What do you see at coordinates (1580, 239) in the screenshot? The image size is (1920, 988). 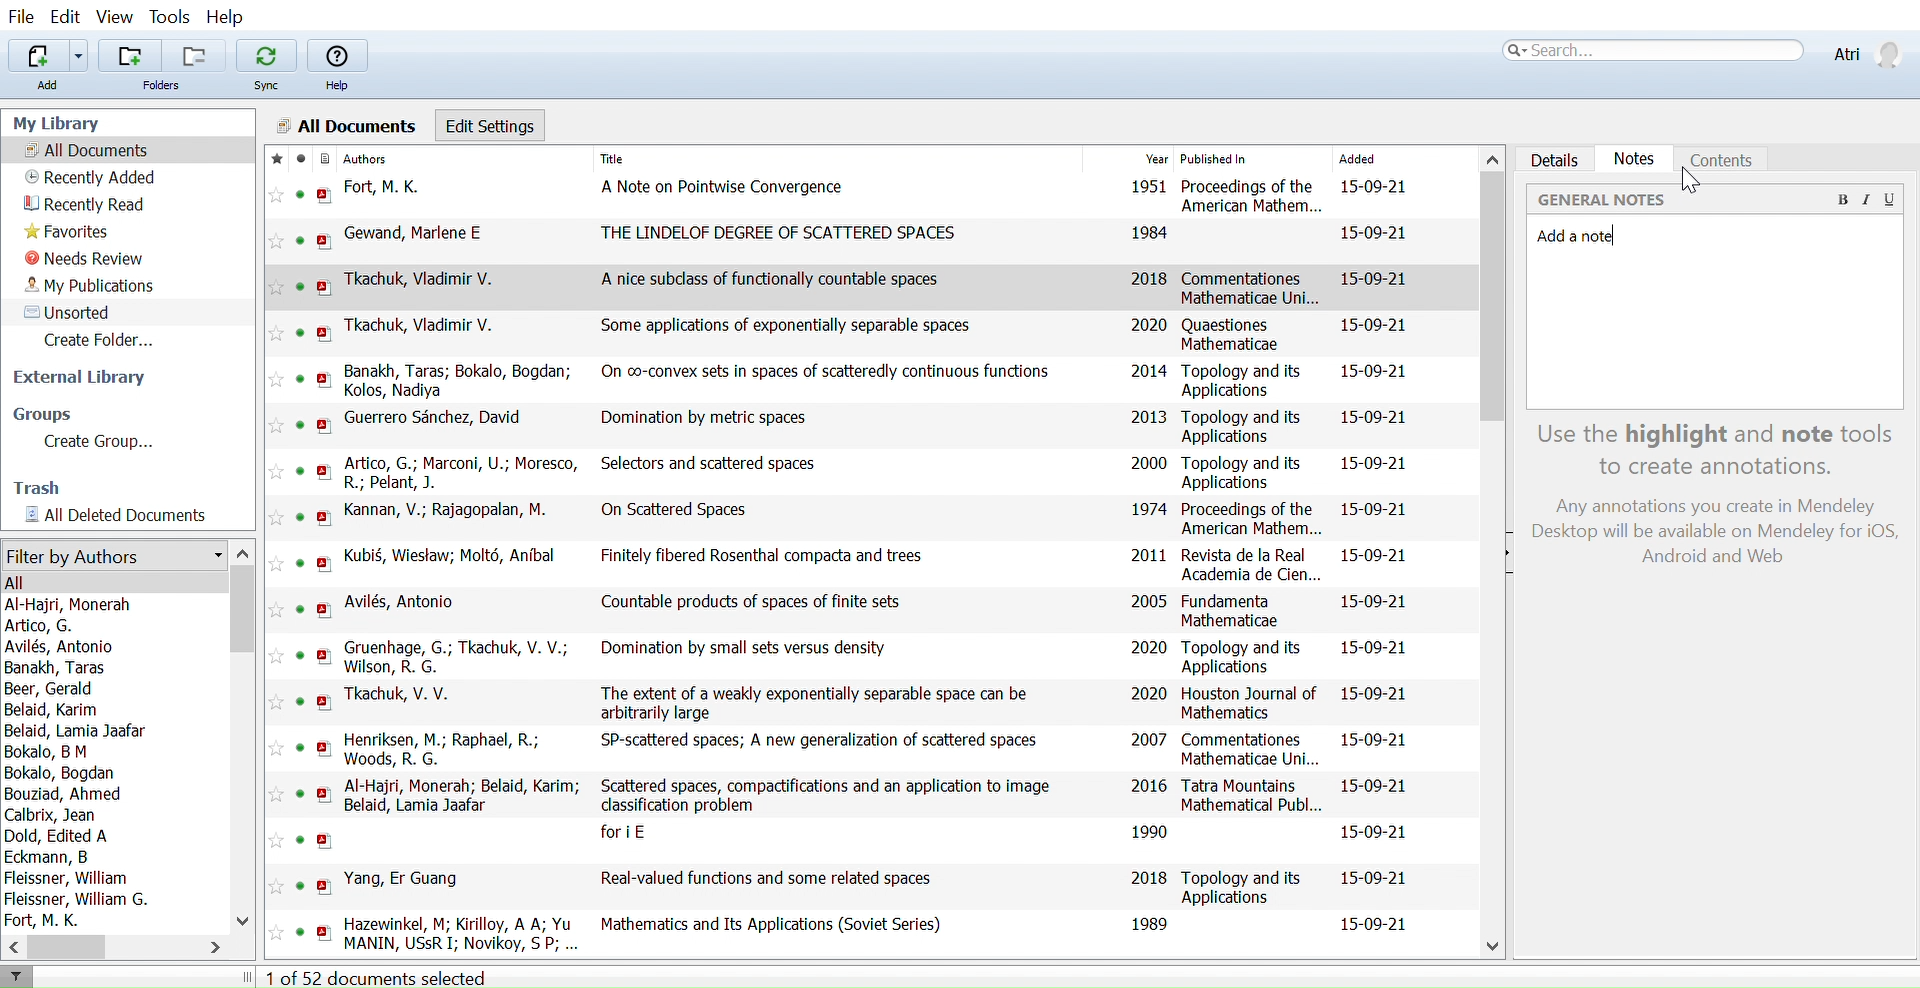 I see `Added note` at bounding box center [1580, 239].